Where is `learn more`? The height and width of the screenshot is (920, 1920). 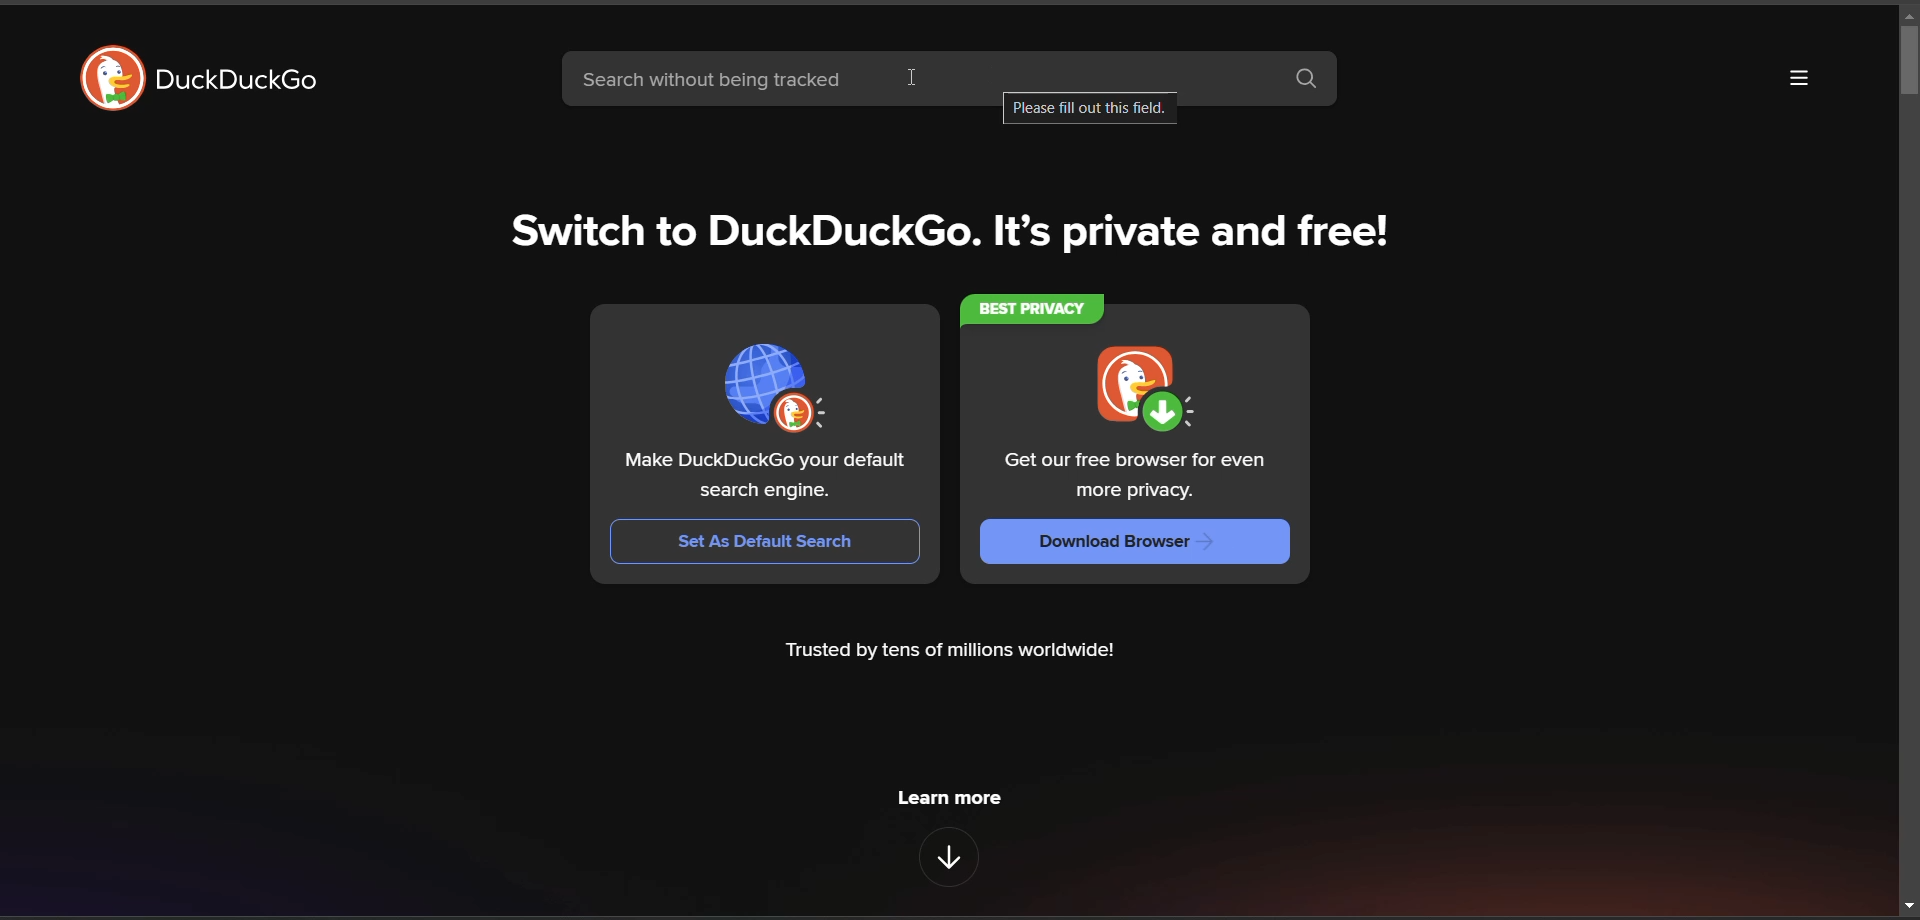 learn more is located at coordinates (951, 796).